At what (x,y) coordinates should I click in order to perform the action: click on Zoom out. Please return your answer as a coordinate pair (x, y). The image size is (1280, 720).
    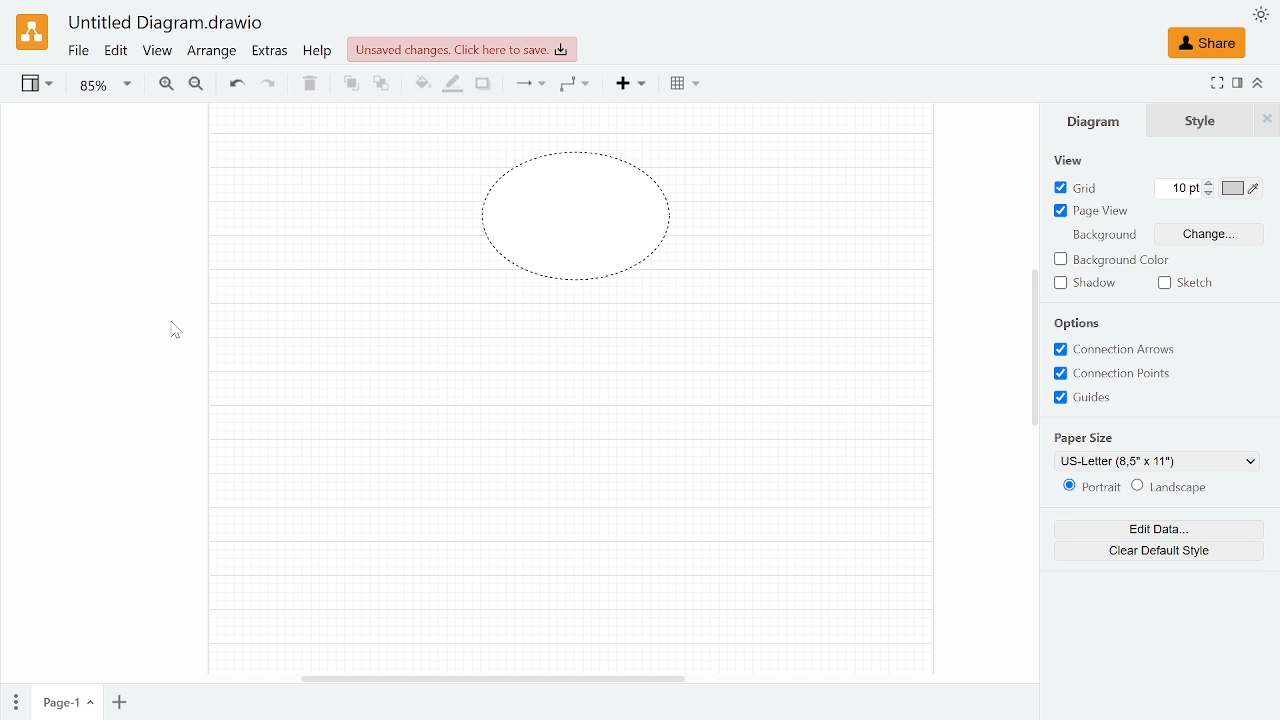
    Looking at the image, I should click on (199, 86).